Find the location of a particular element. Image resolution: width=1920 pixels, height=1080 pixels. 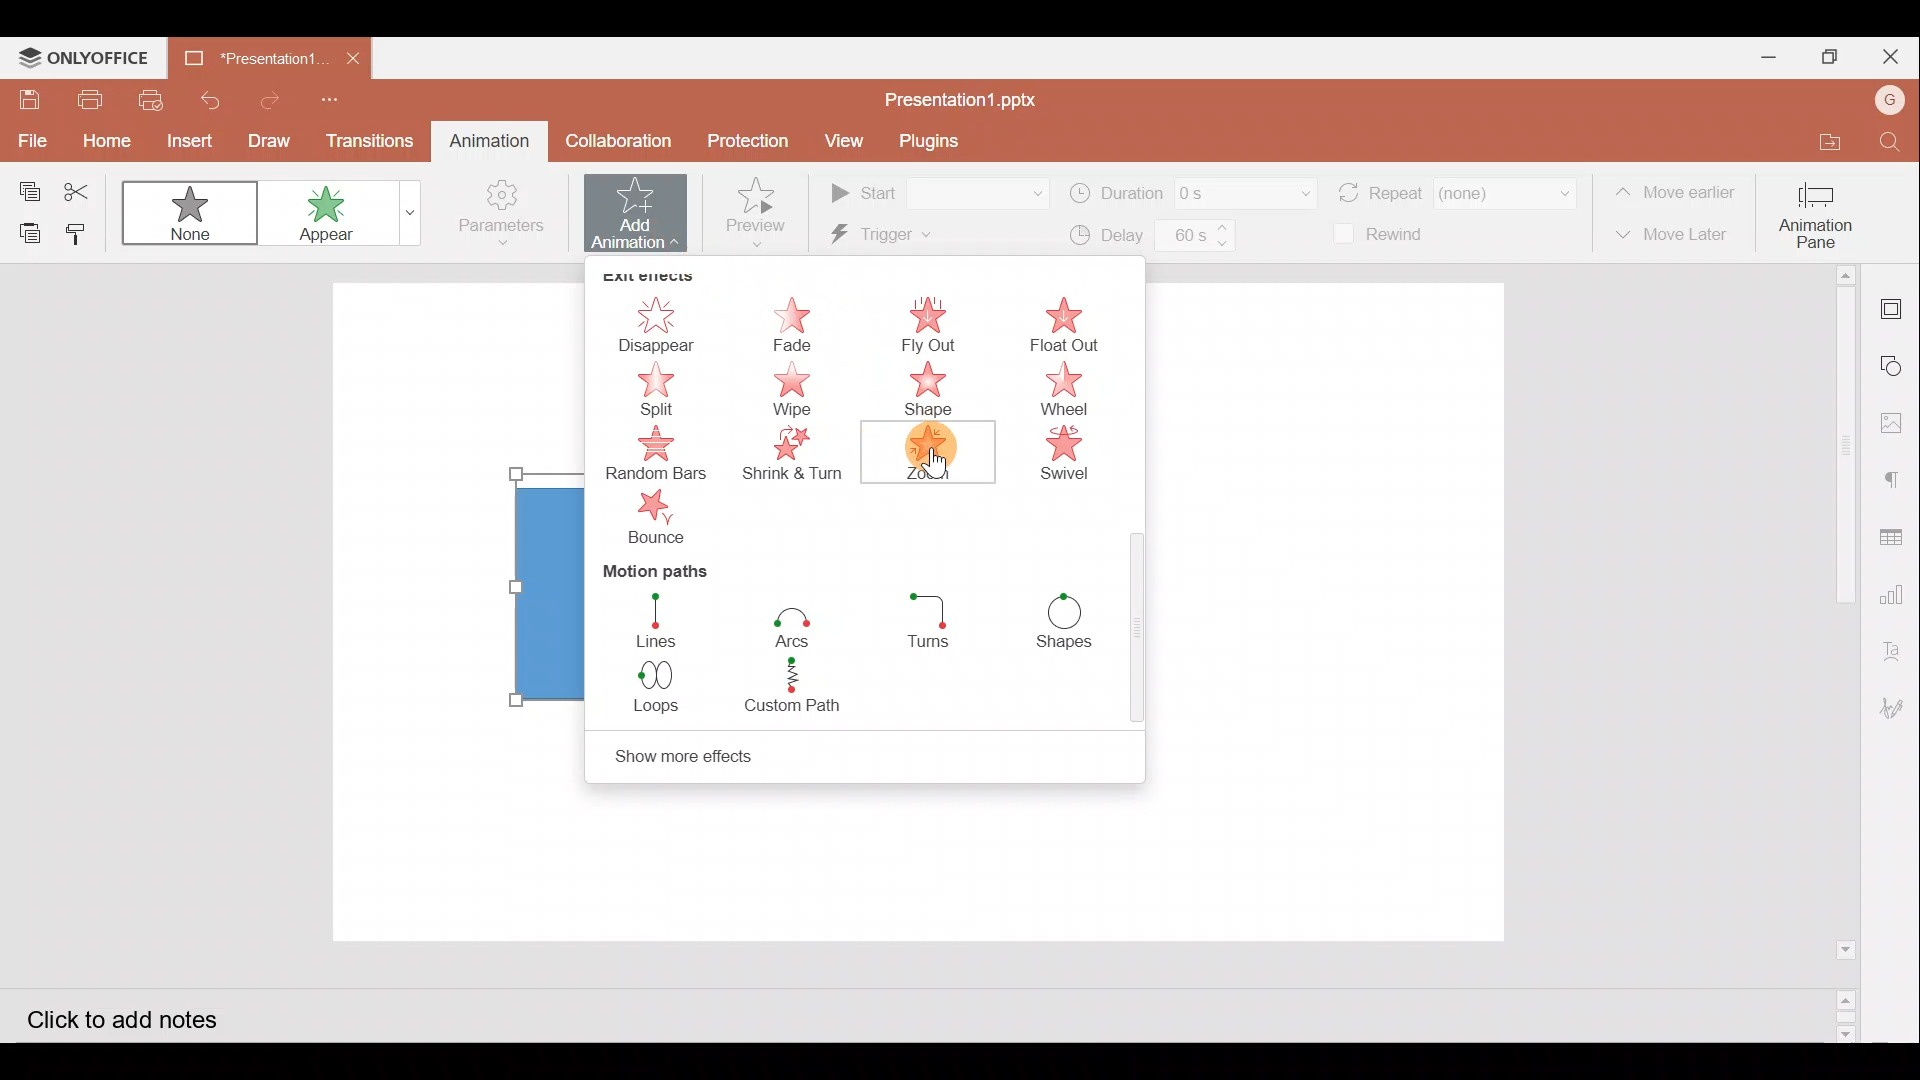

Rewind is located at coordinates (1390, 236).